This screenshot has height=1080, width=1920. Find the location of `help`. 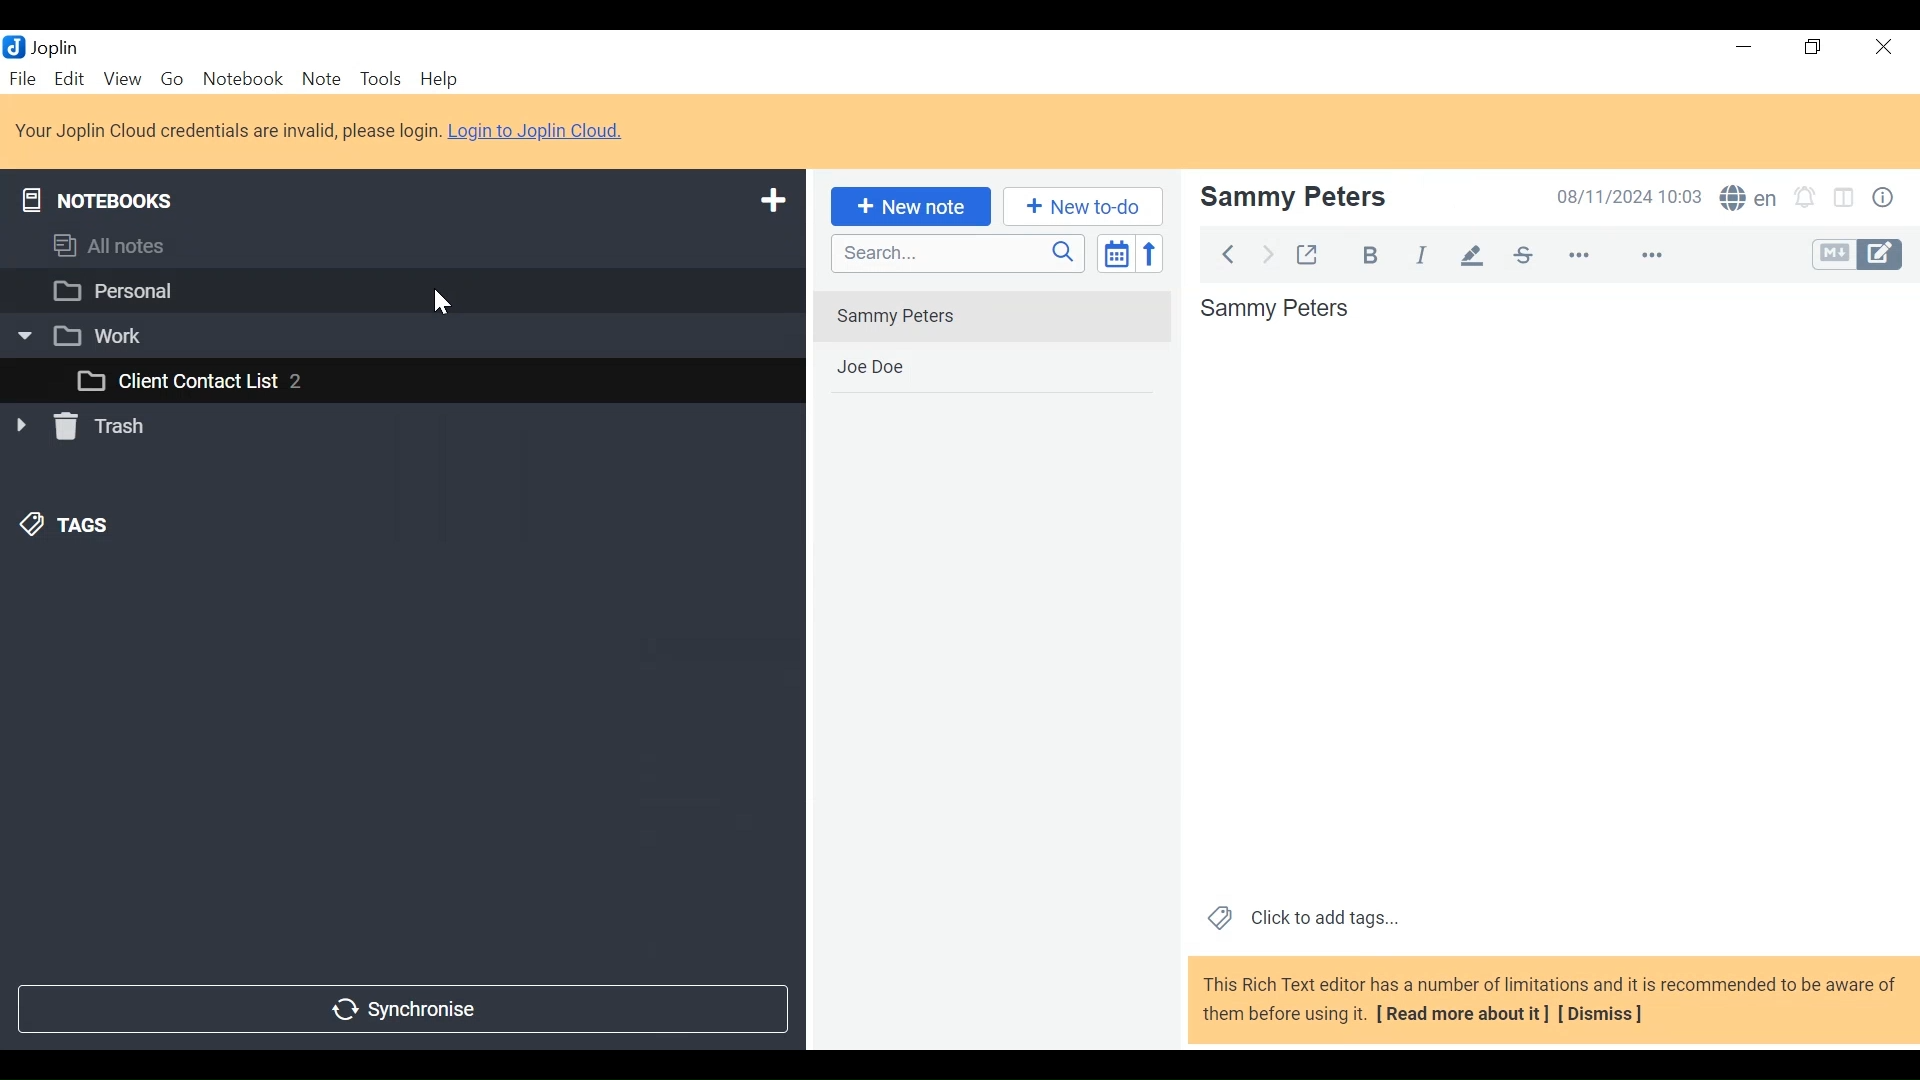

help is located at coordinates (441, 78).